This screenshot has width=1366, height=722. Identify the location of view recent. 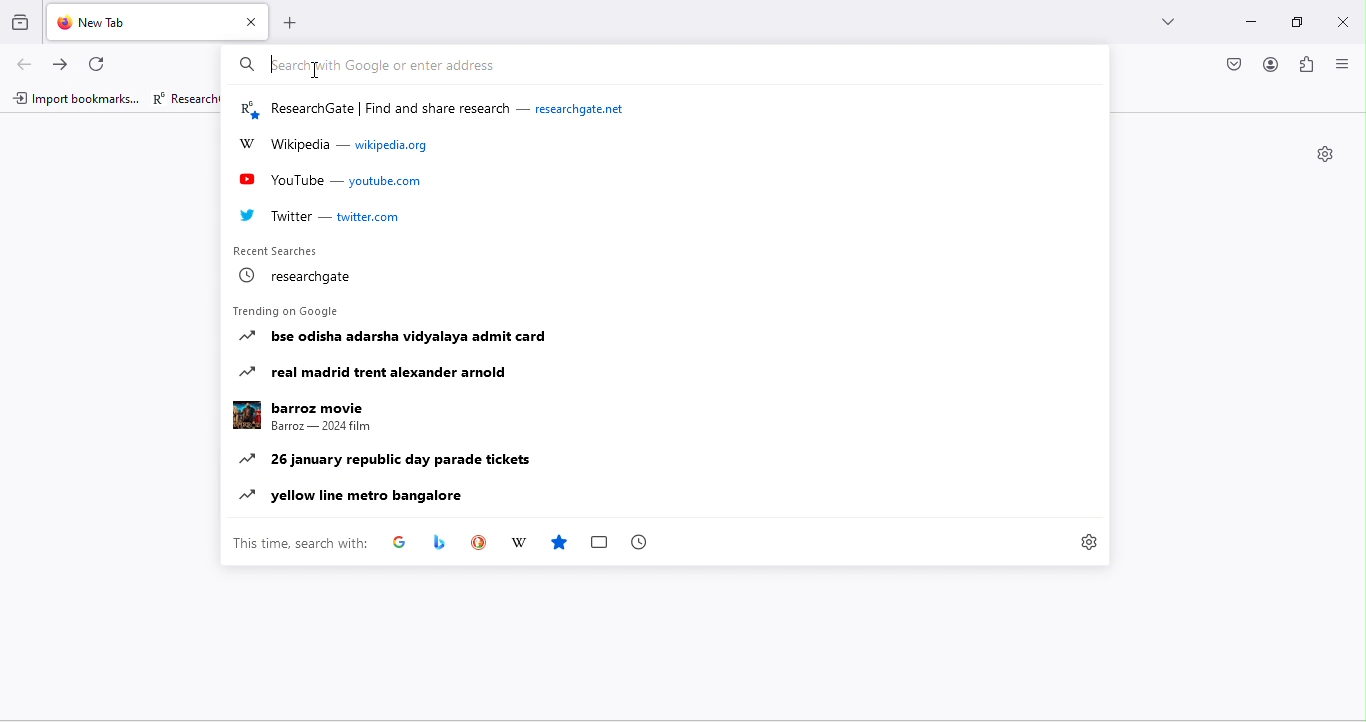
(20, 21).